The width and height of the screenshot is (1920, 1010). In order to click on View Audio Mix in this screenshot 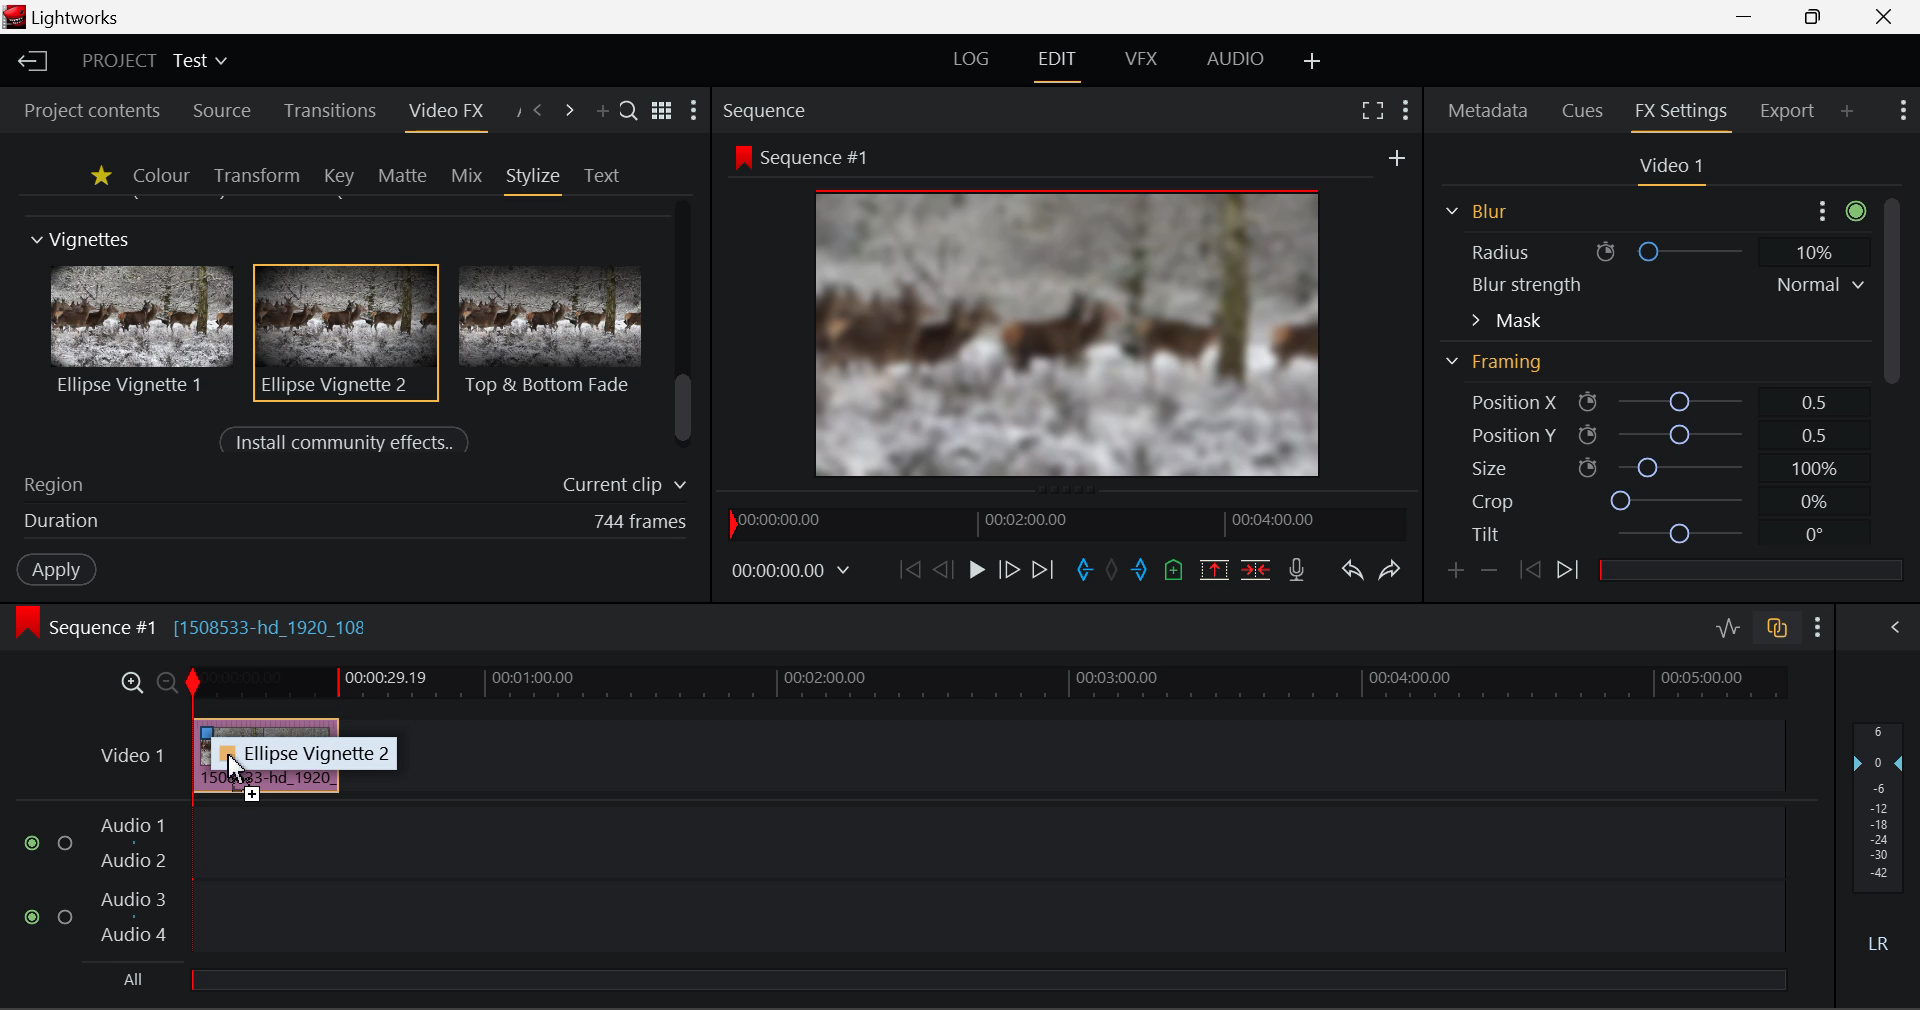, I will do `click(1896, 625)`.